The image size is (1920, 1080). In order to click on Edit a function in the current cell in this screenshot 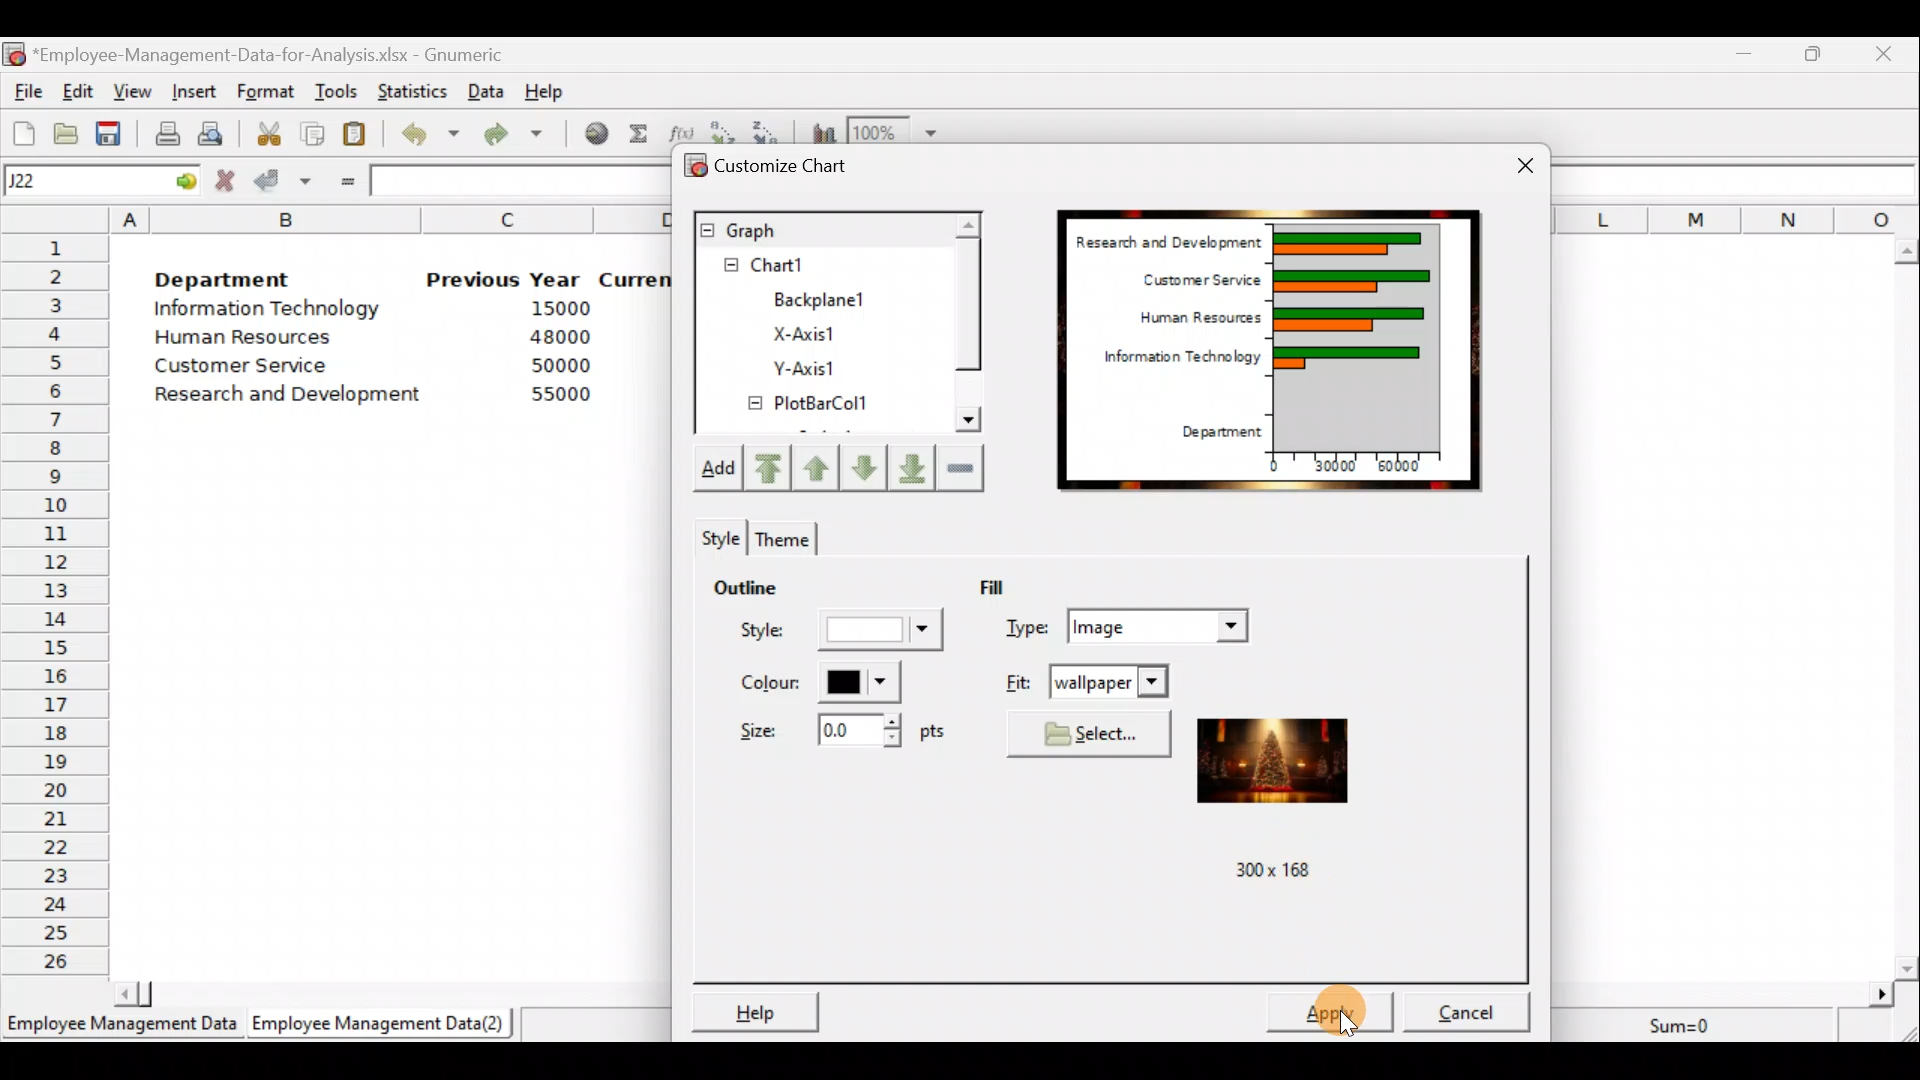, I will do `click(682, 130)`.